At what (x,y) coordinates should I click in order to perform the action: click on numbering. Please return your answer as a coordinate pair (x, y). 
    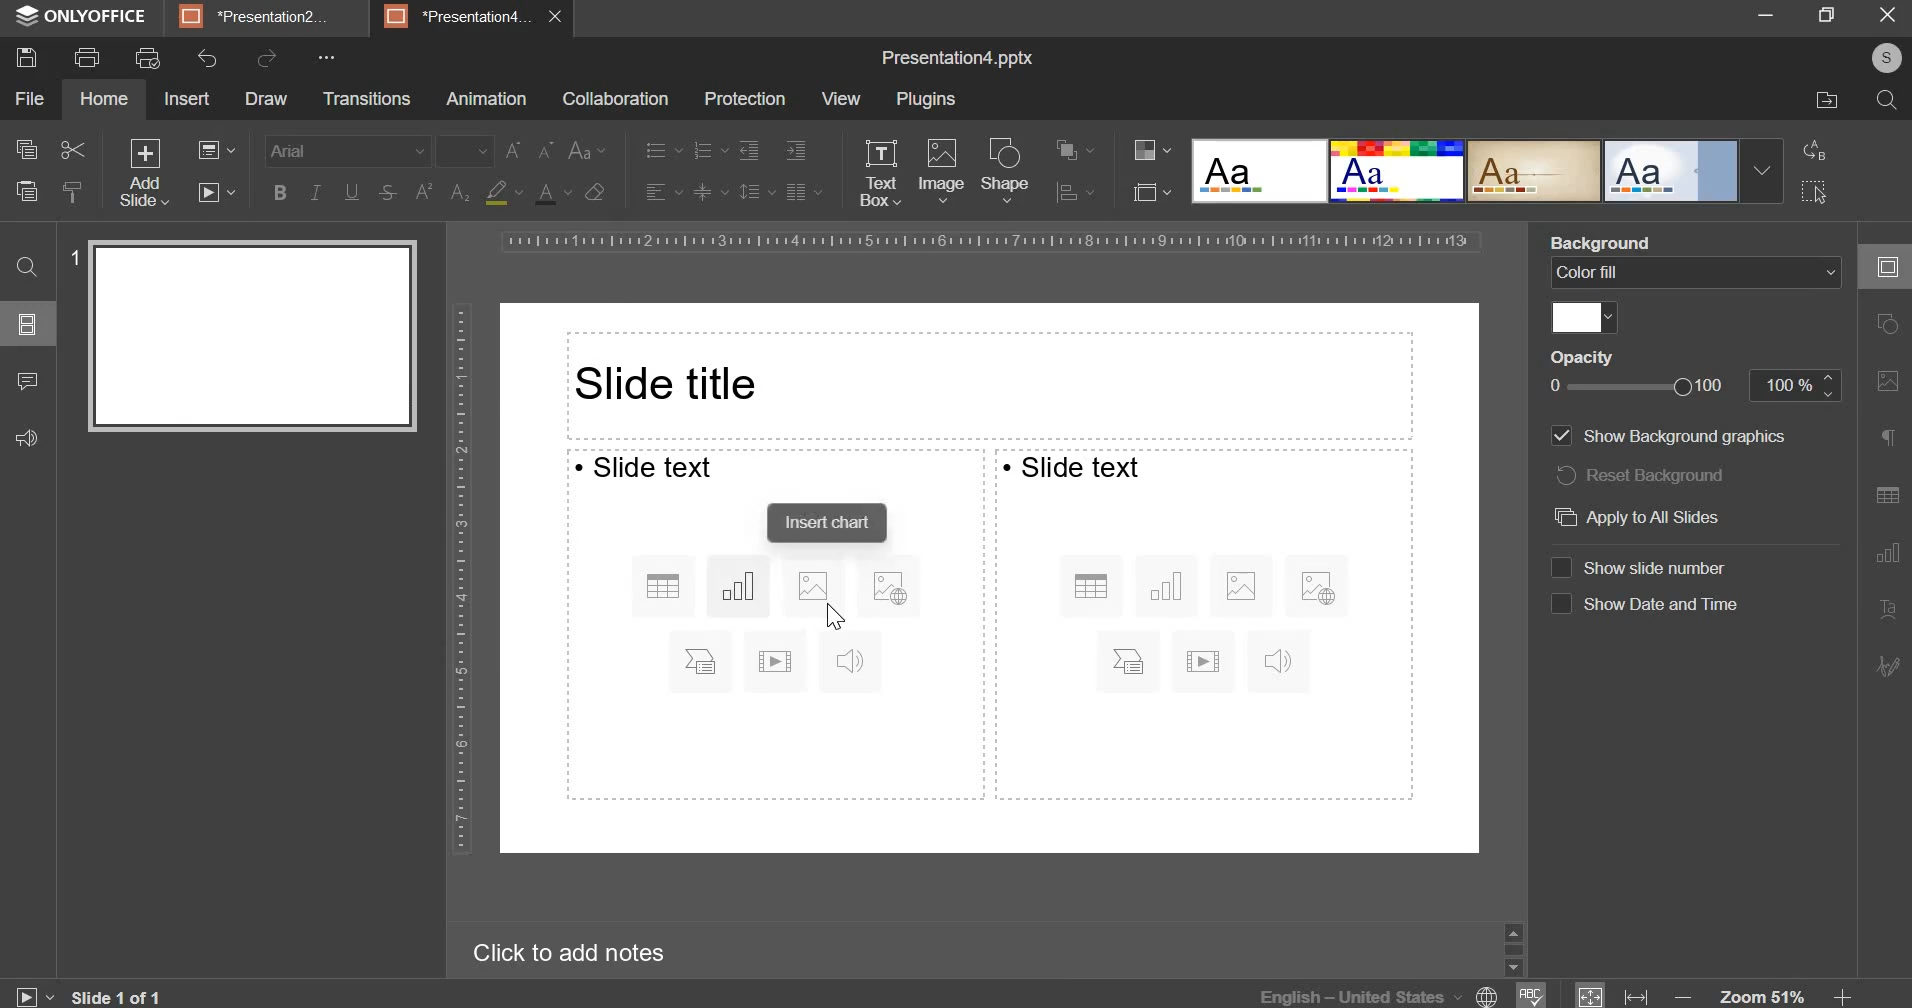
    Looking at the image, I should click on (709, 151).